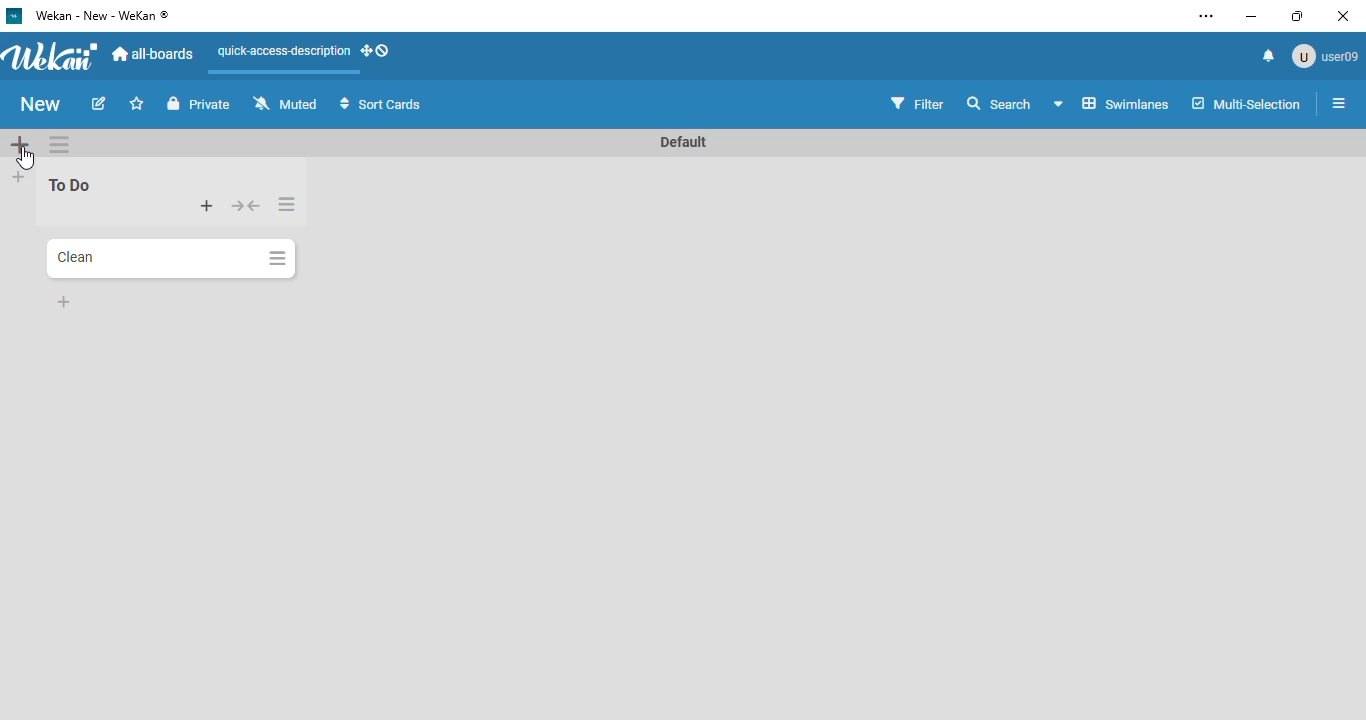 The image size is (1366, 720). Describe the element at coordinates (1334, 103) in the screenshot. I see `open sidebar or close sidebar` at that location.